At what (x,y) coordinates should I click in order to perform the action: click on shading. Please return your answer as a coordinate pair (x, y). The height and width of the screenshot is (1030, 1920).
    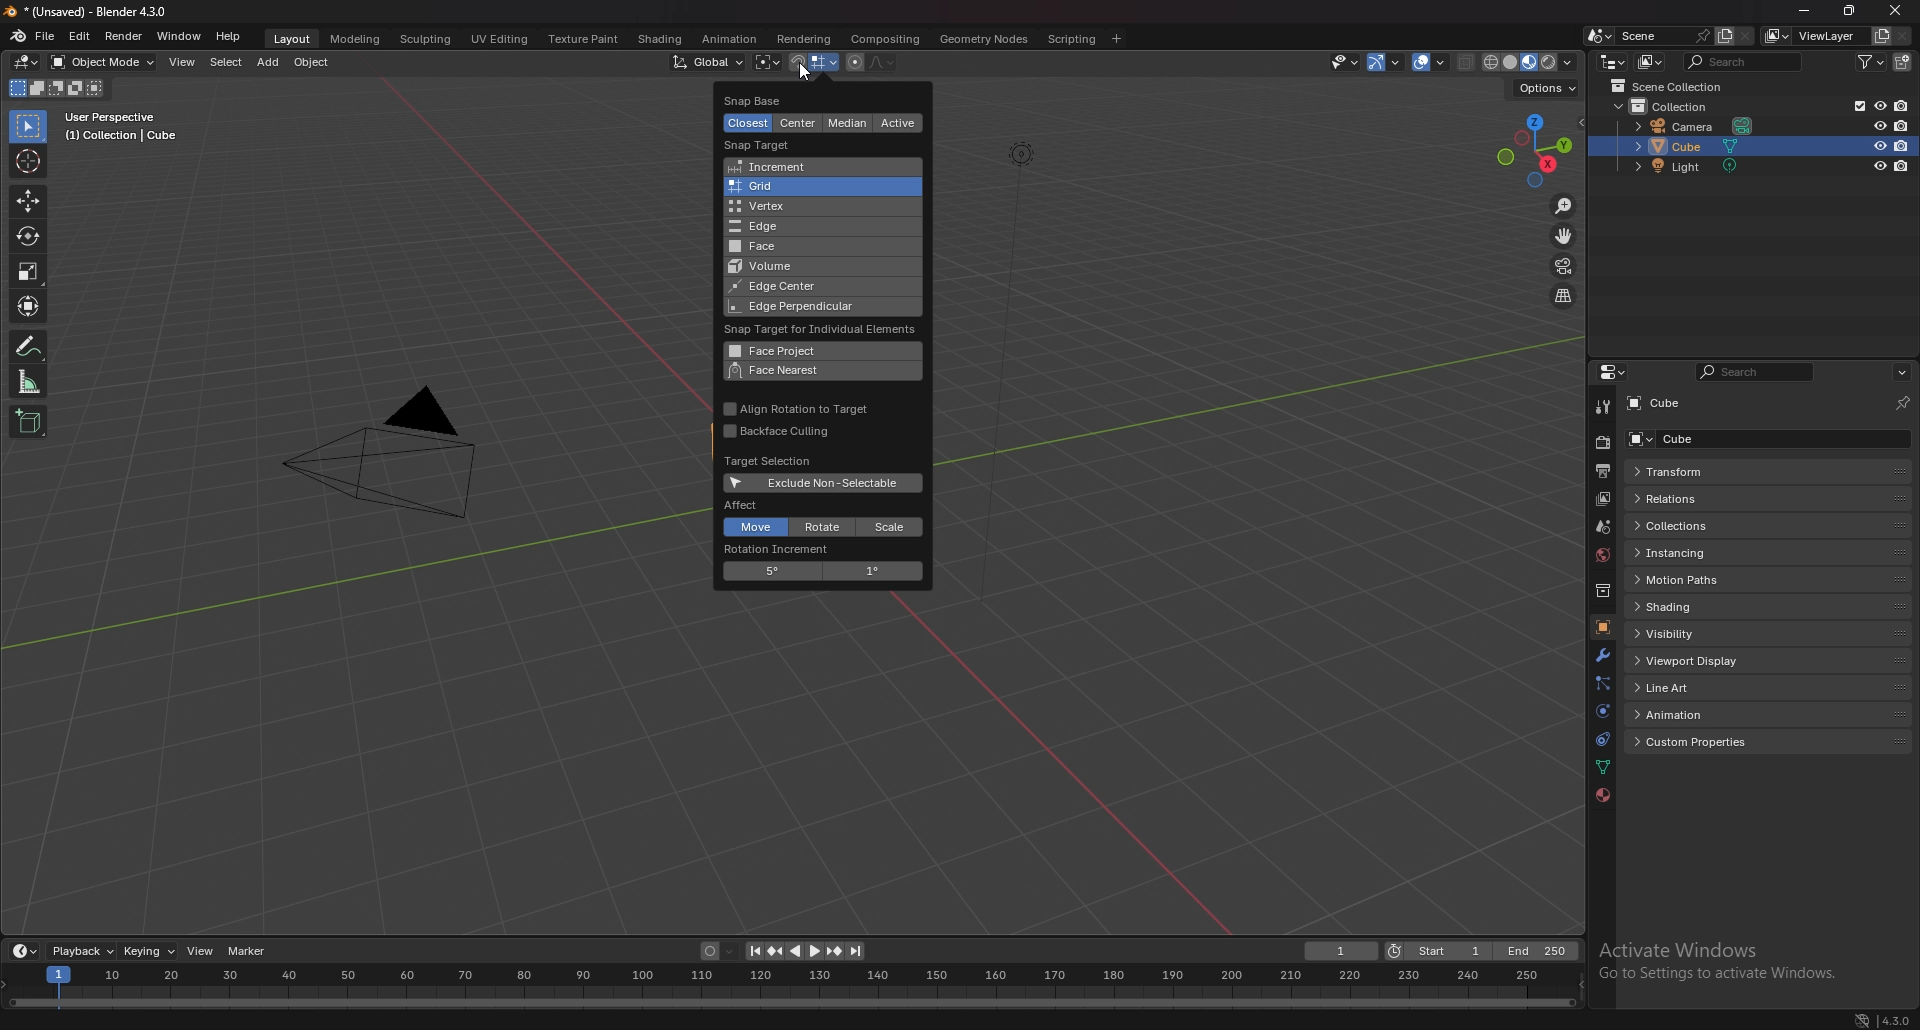
    Looking at the image, I should click on (659, 39).